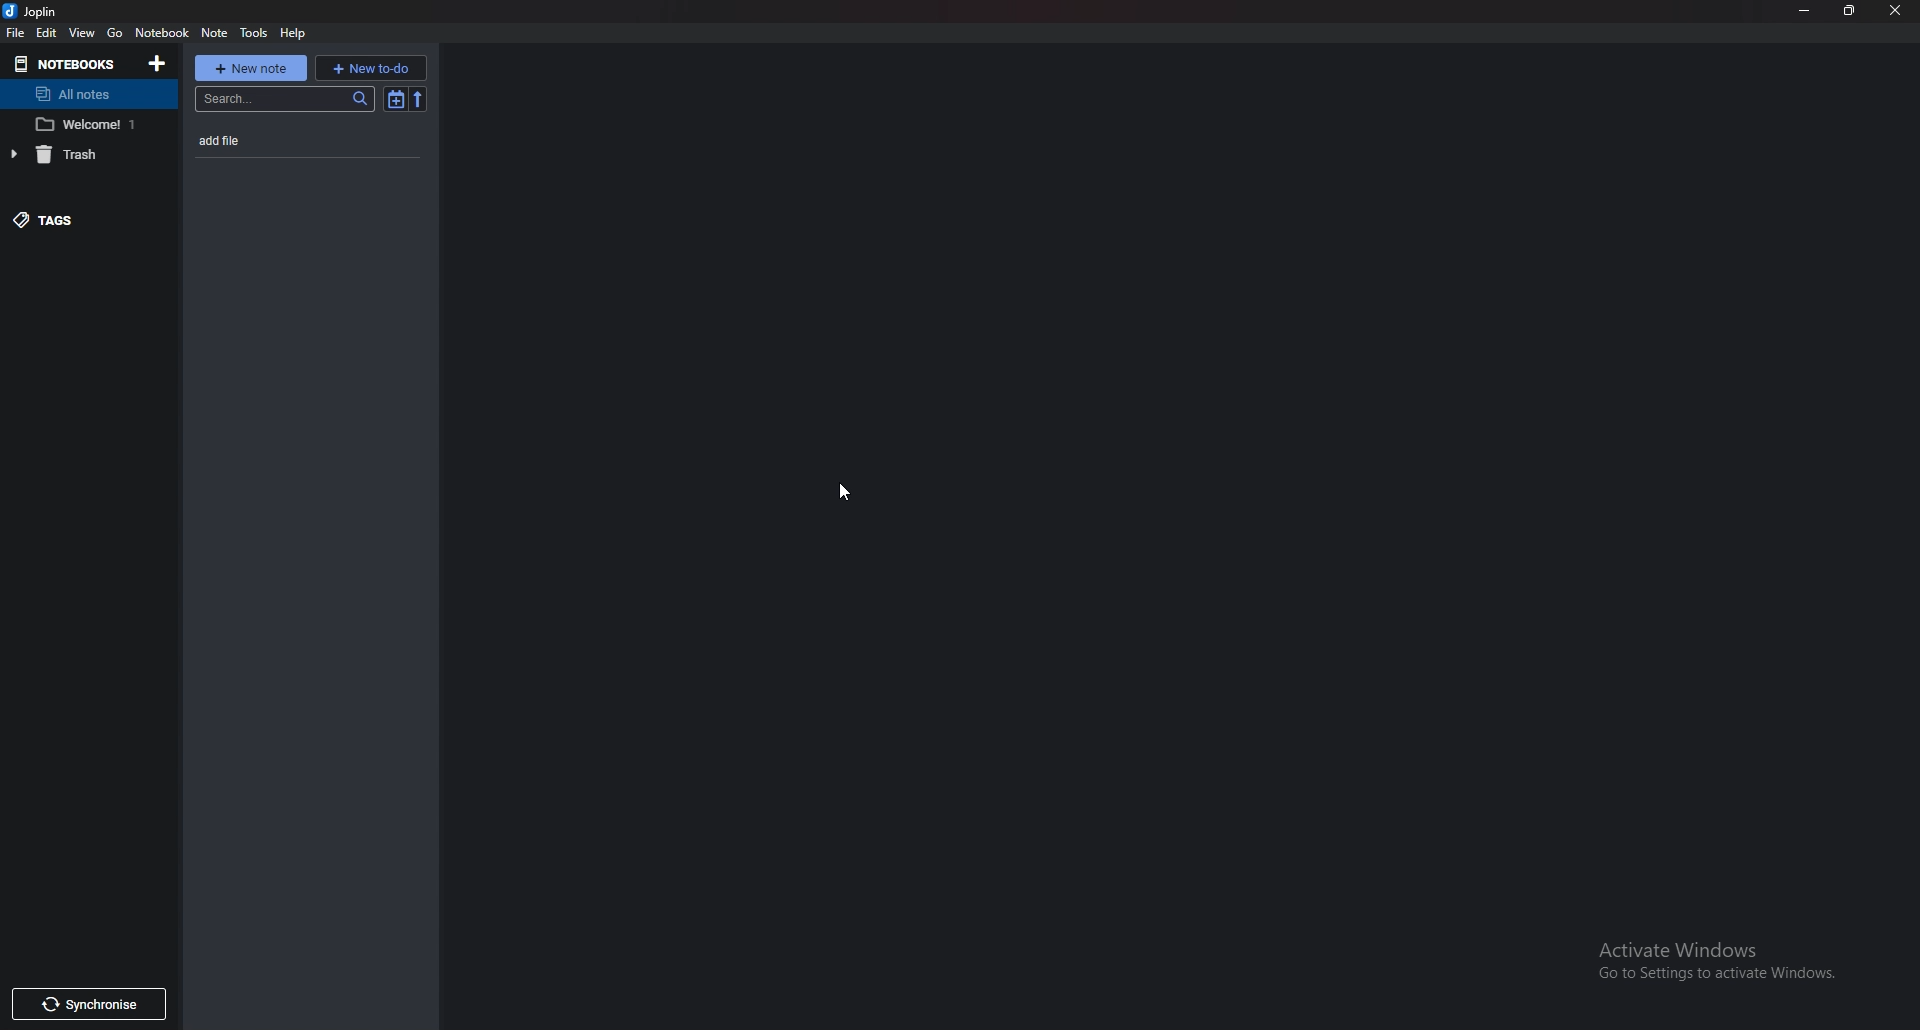 This screenshot has width=1920, height=1030. Describe the element at coordinates (77, 155) in the screenshot. I see `trash` at that location.